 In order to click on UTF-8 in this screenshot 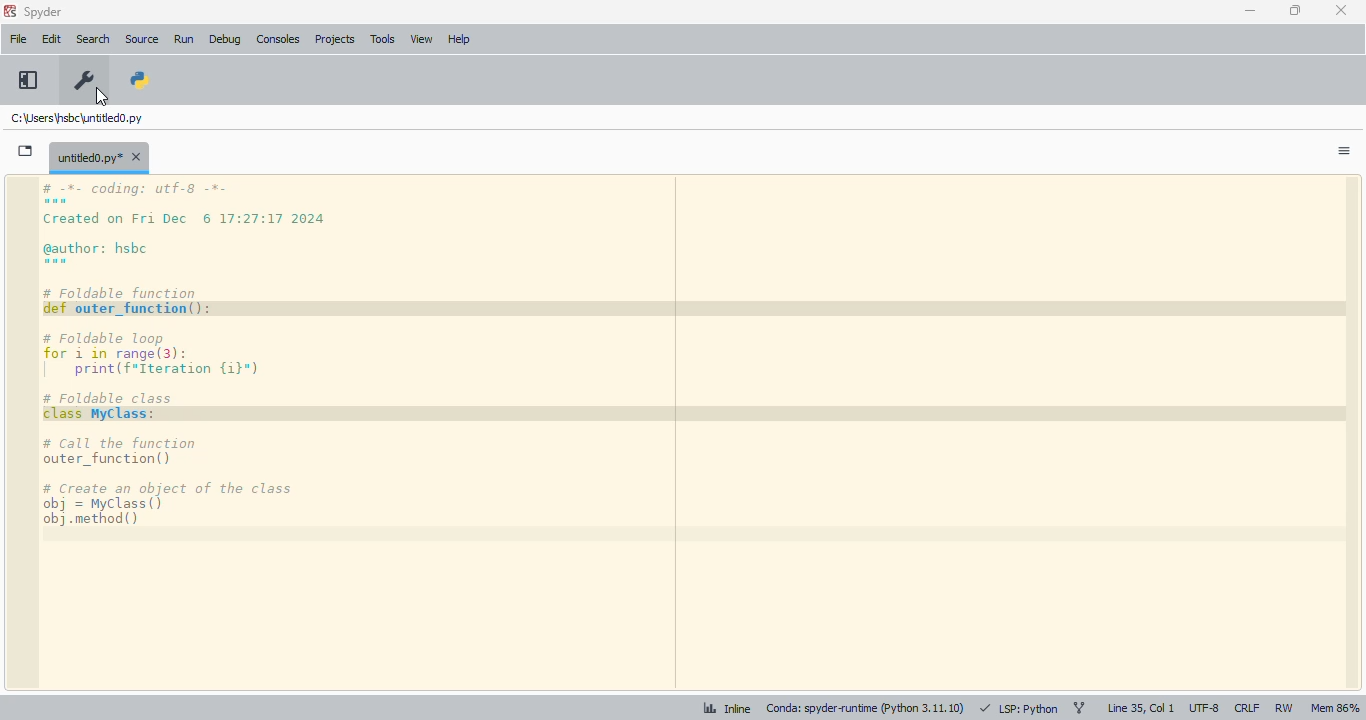, I will do `click(1205, 708)`.